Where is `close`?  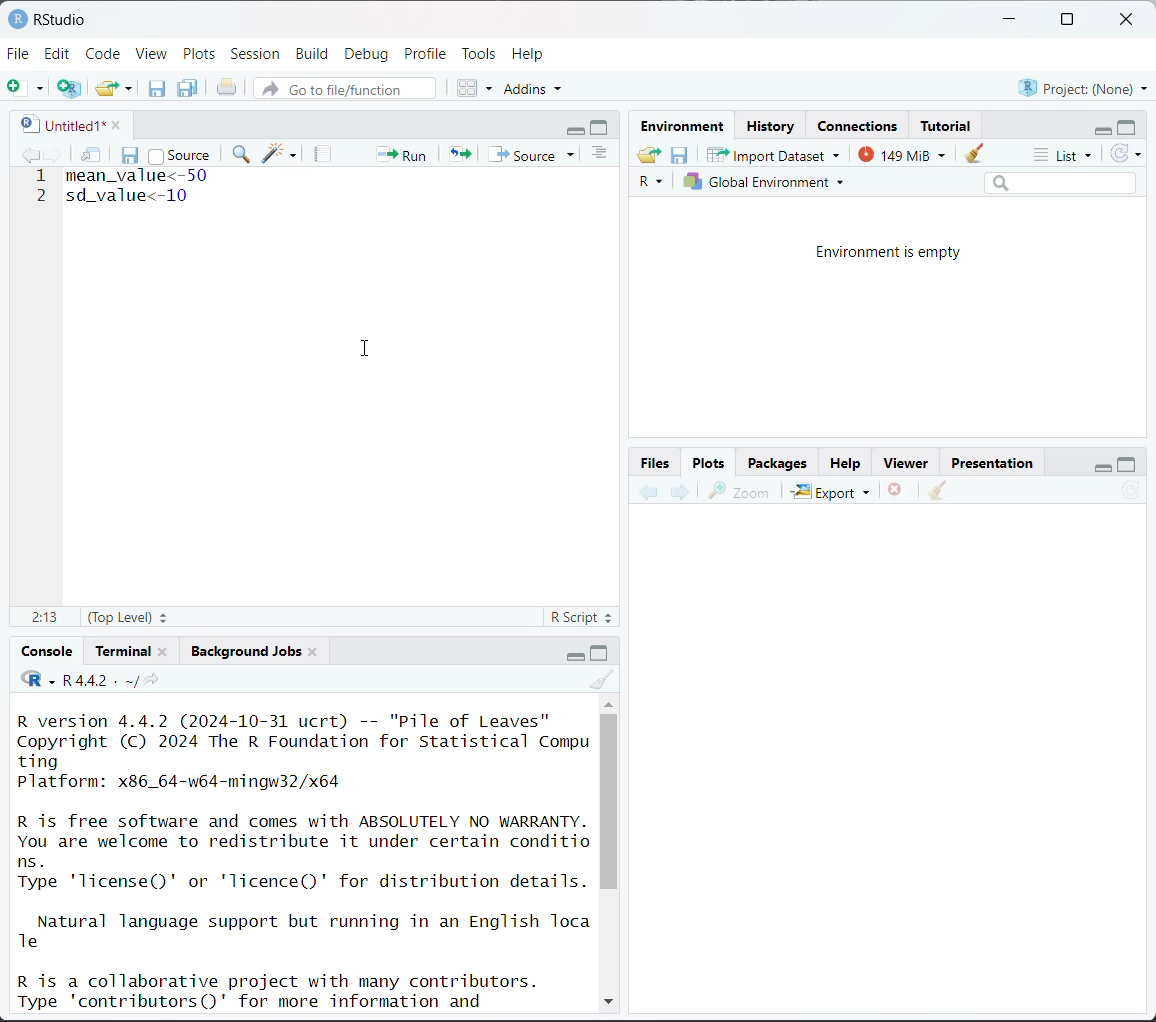 close is located at coordinates (1130, 20).